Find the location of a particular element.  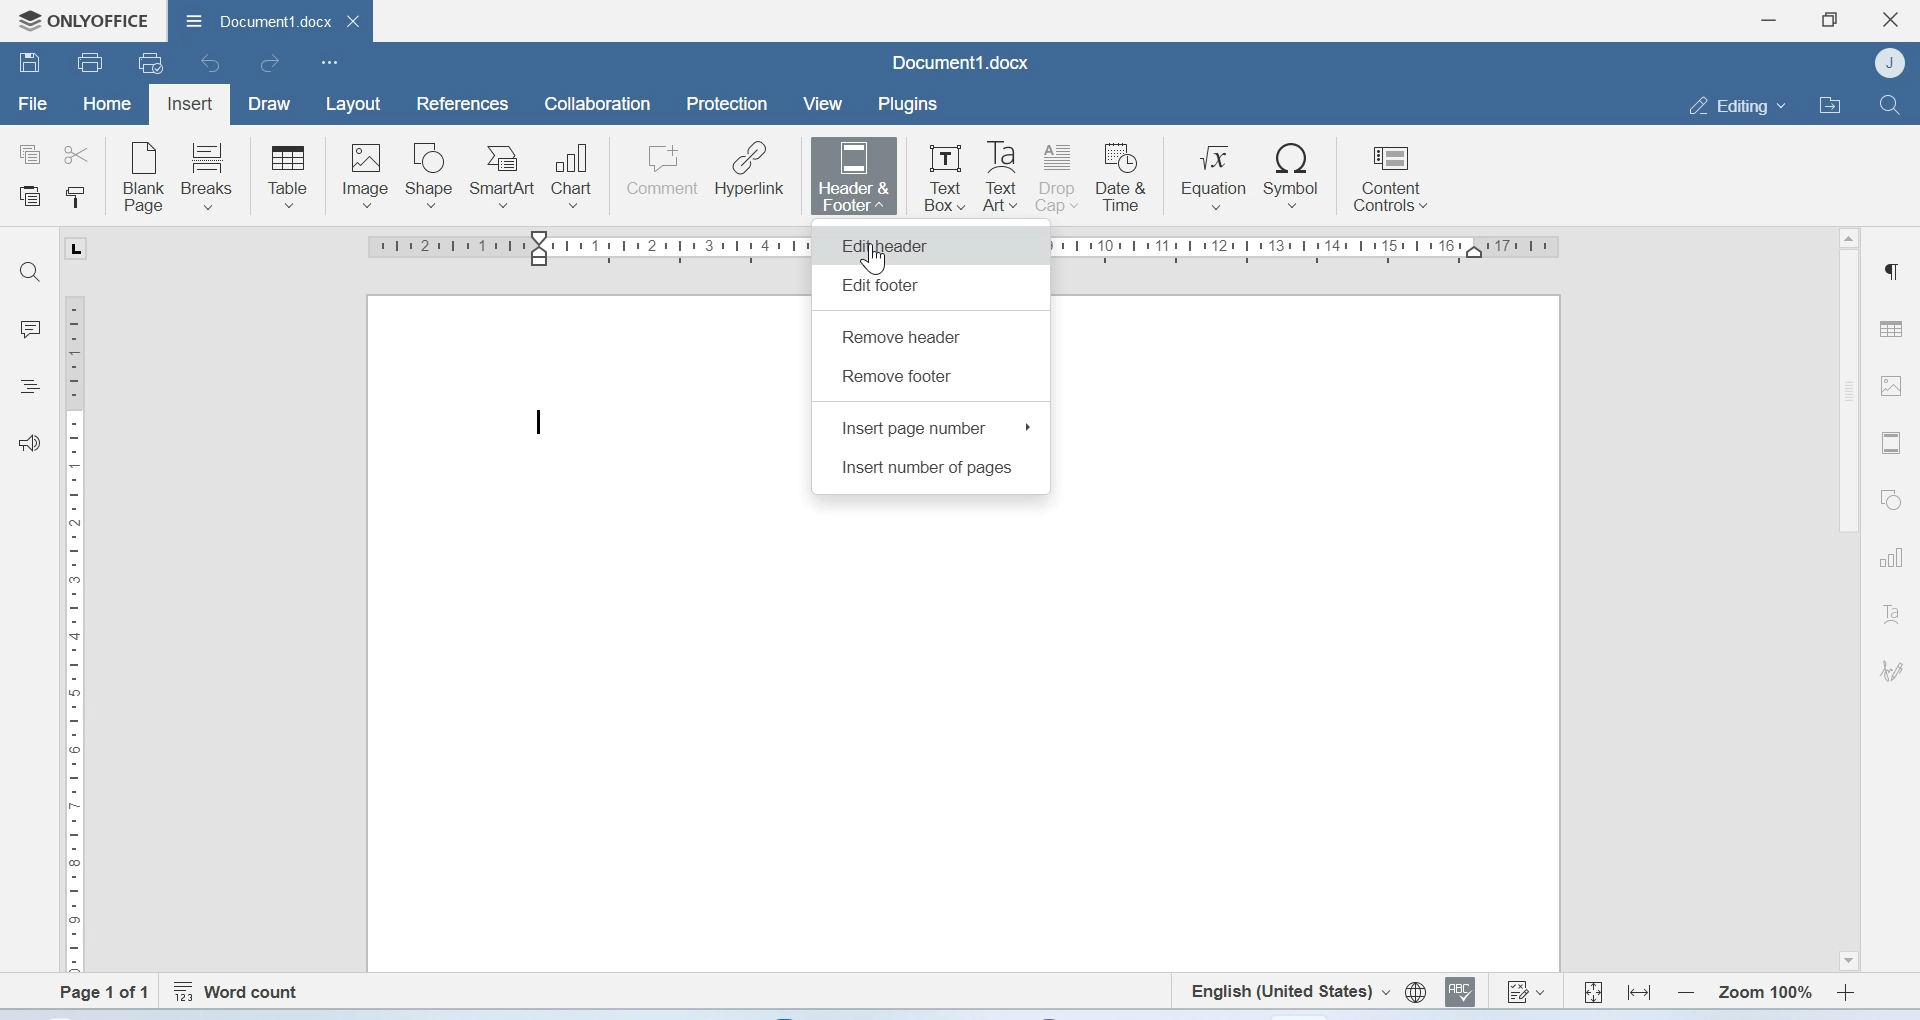

Shape is located at coordinates (432, 175).